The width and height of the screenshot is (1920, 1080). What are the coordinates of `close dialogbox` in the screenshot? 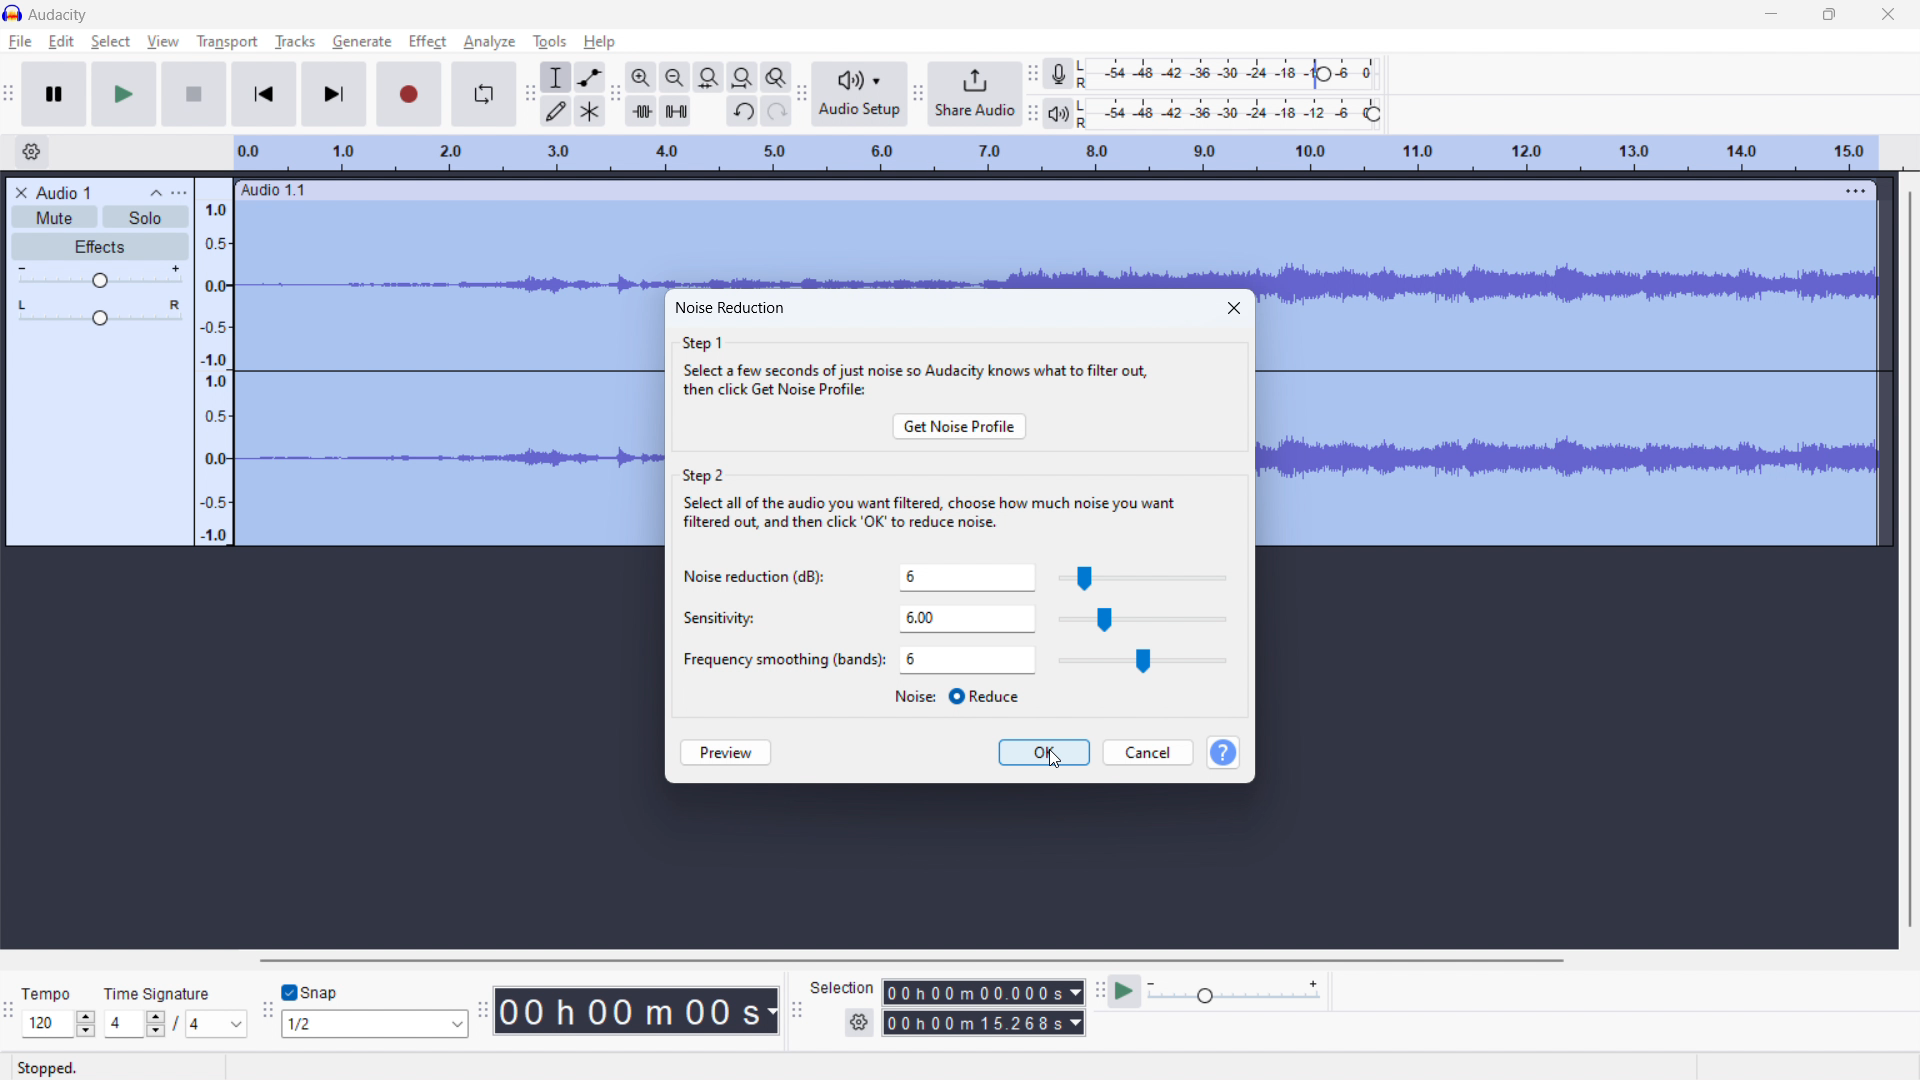 It's located at (1235, 308).